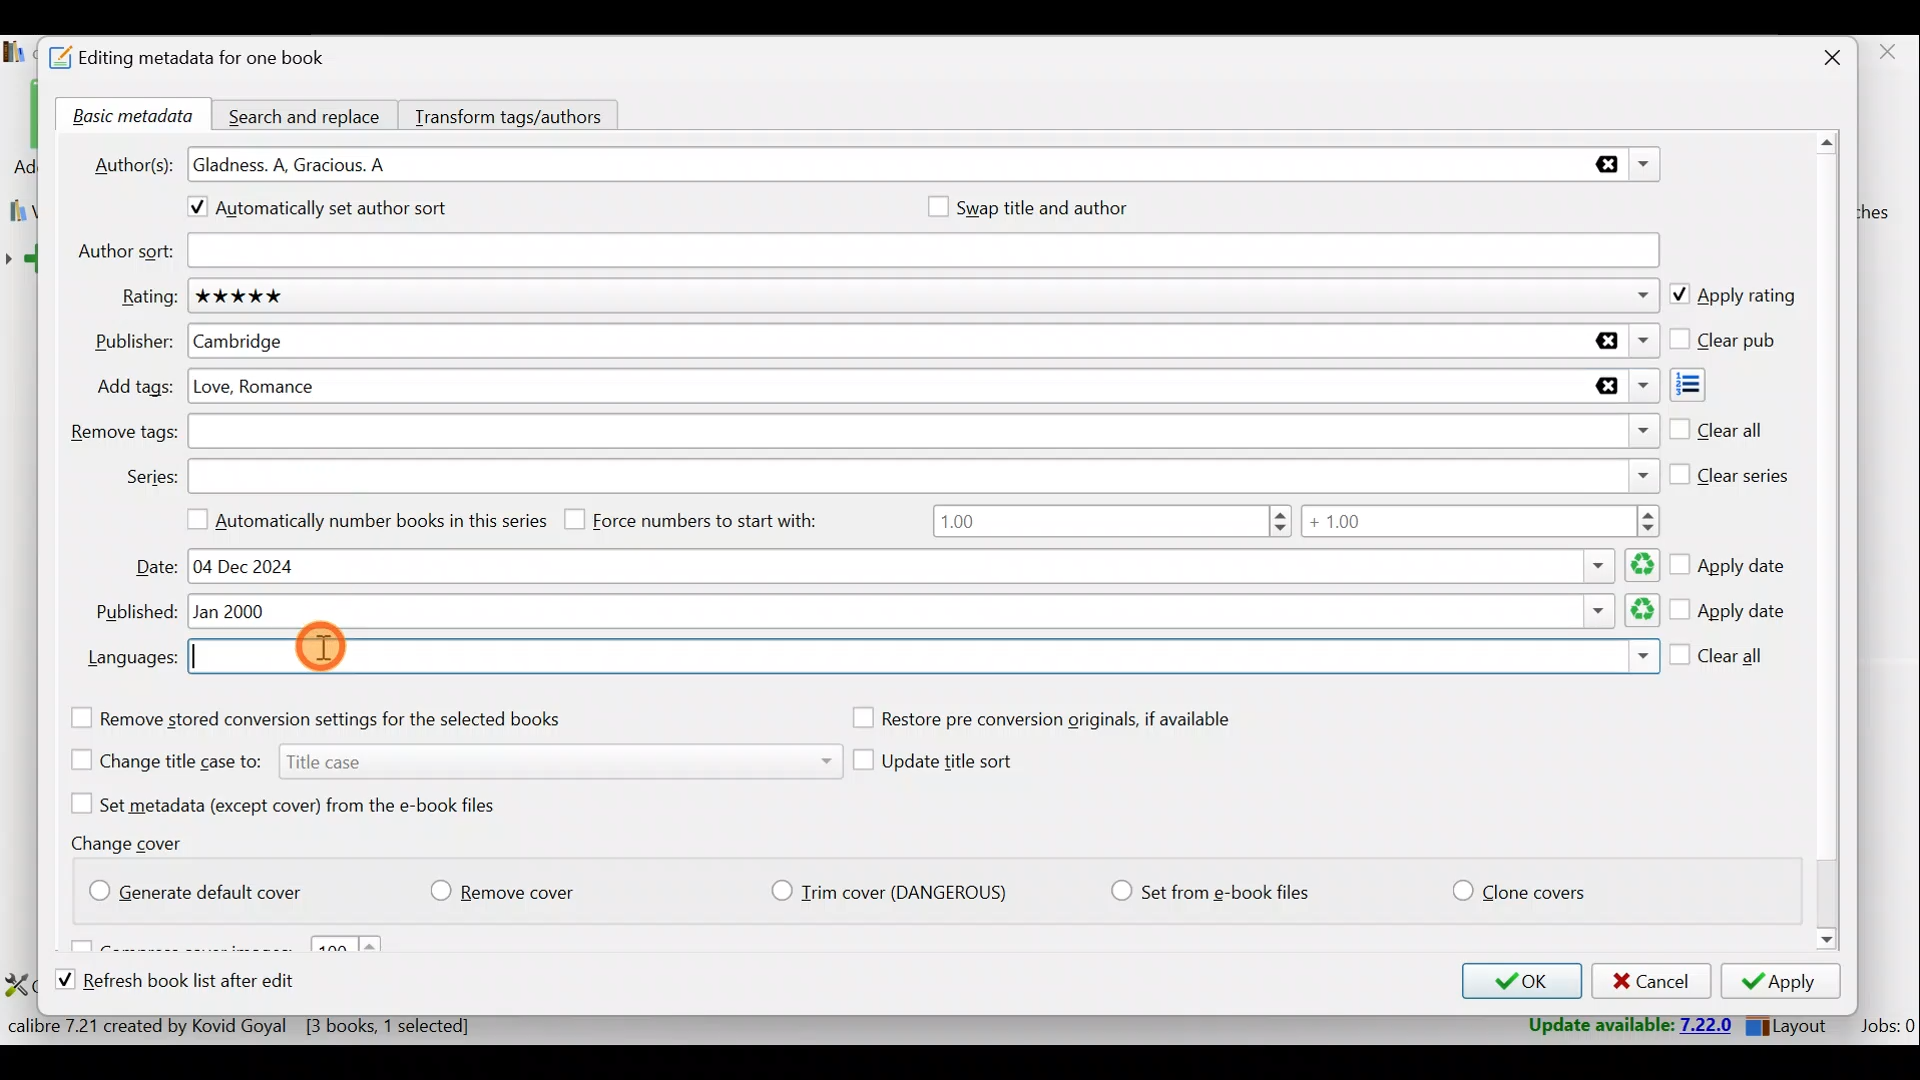 The width and height of the screenshot is (1920, 1080). Describe the element at coordinates (1787, 984) in the screenshot. I see `Apply` at that location.